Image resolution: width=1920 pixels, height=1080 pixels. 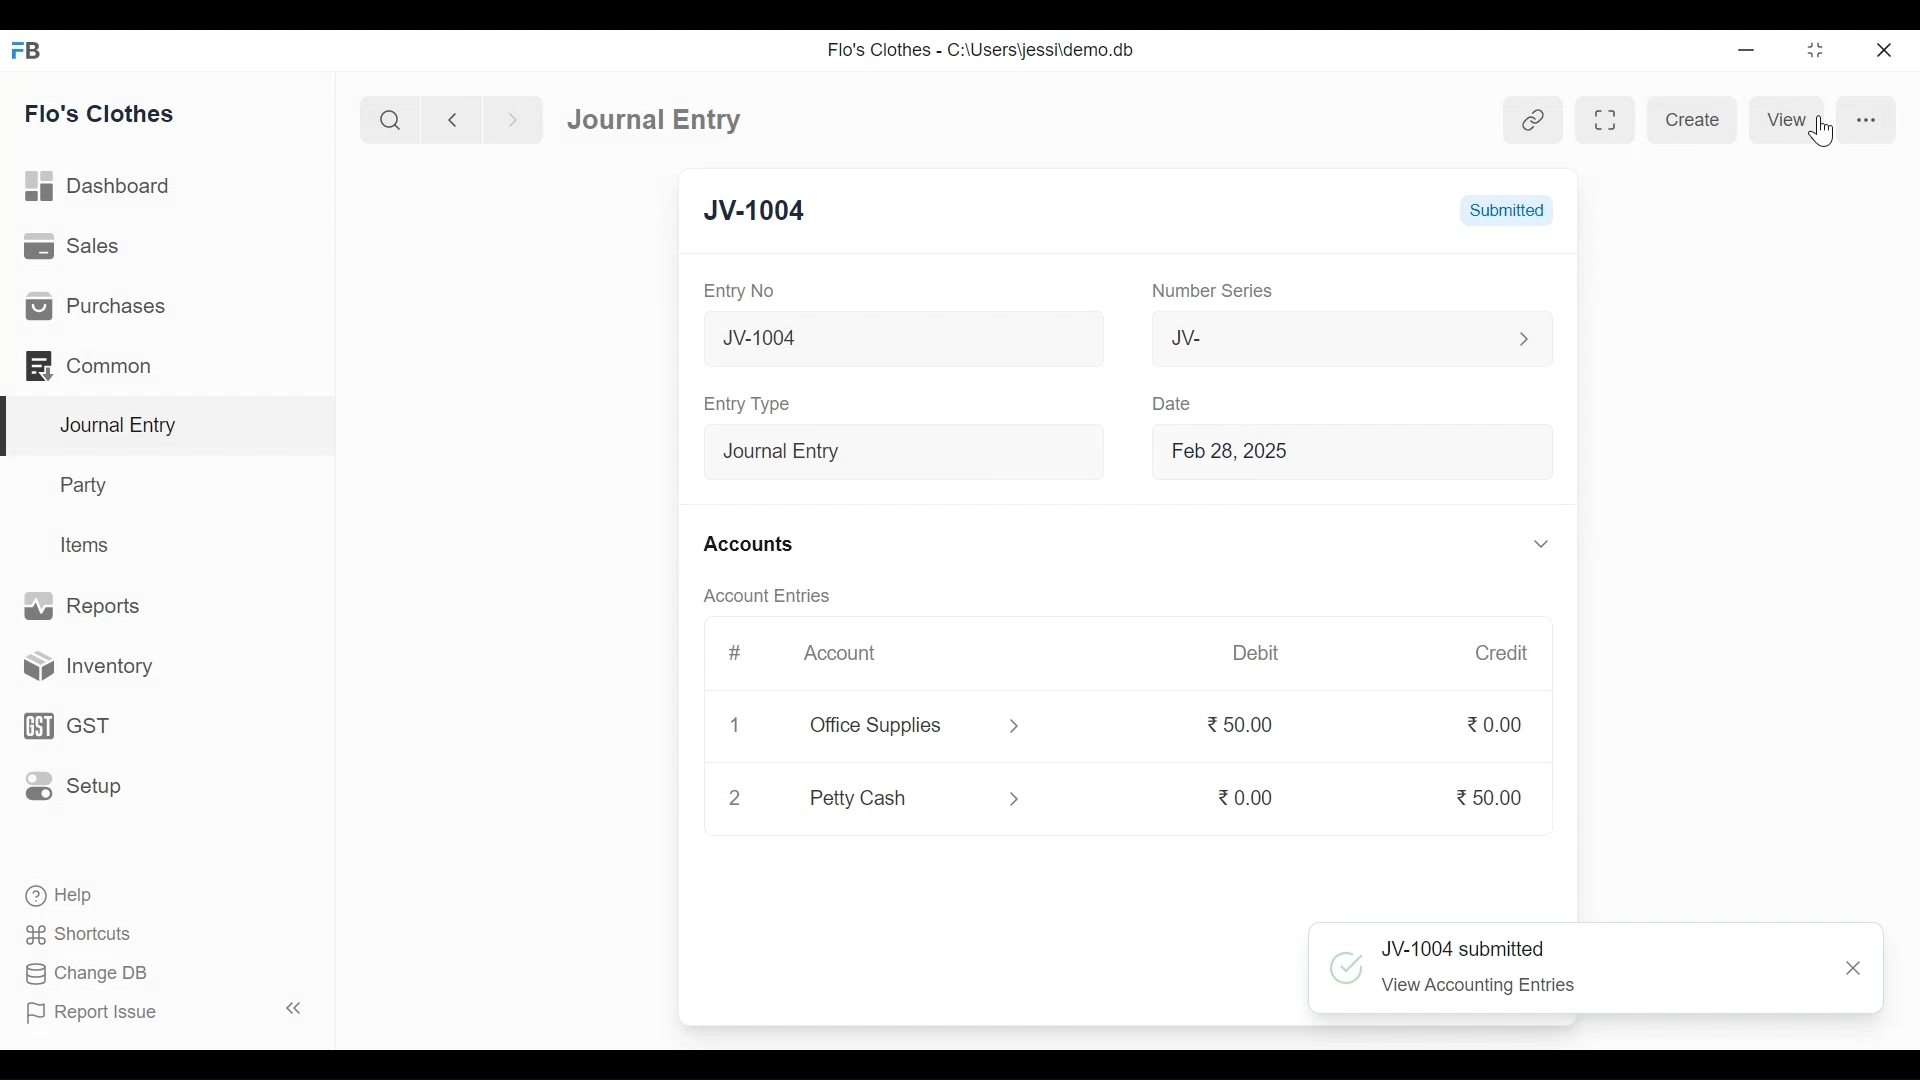 What do you see at coordinates (1788, 119) in the screenshot?
I see `View` at bounding box center [1788, 119].